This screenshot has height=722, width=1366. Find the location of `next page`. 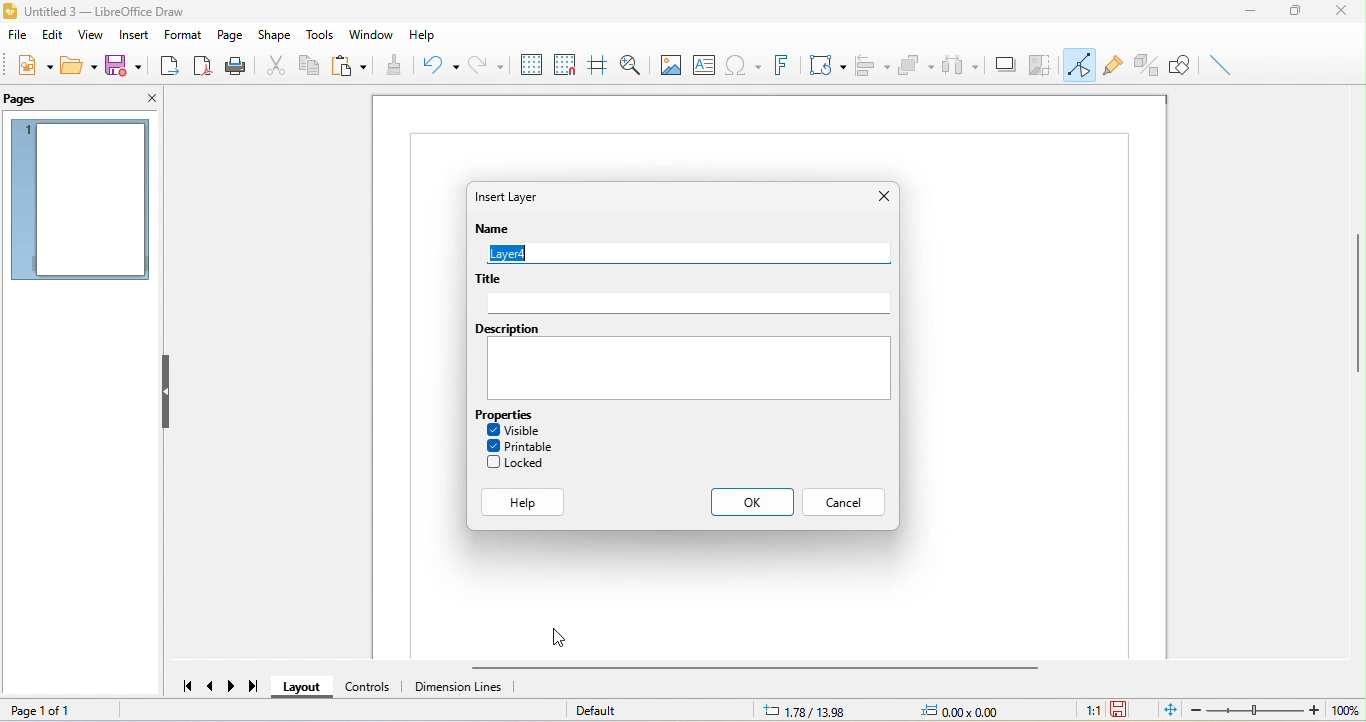

next page is located at coordinates (233, 685).